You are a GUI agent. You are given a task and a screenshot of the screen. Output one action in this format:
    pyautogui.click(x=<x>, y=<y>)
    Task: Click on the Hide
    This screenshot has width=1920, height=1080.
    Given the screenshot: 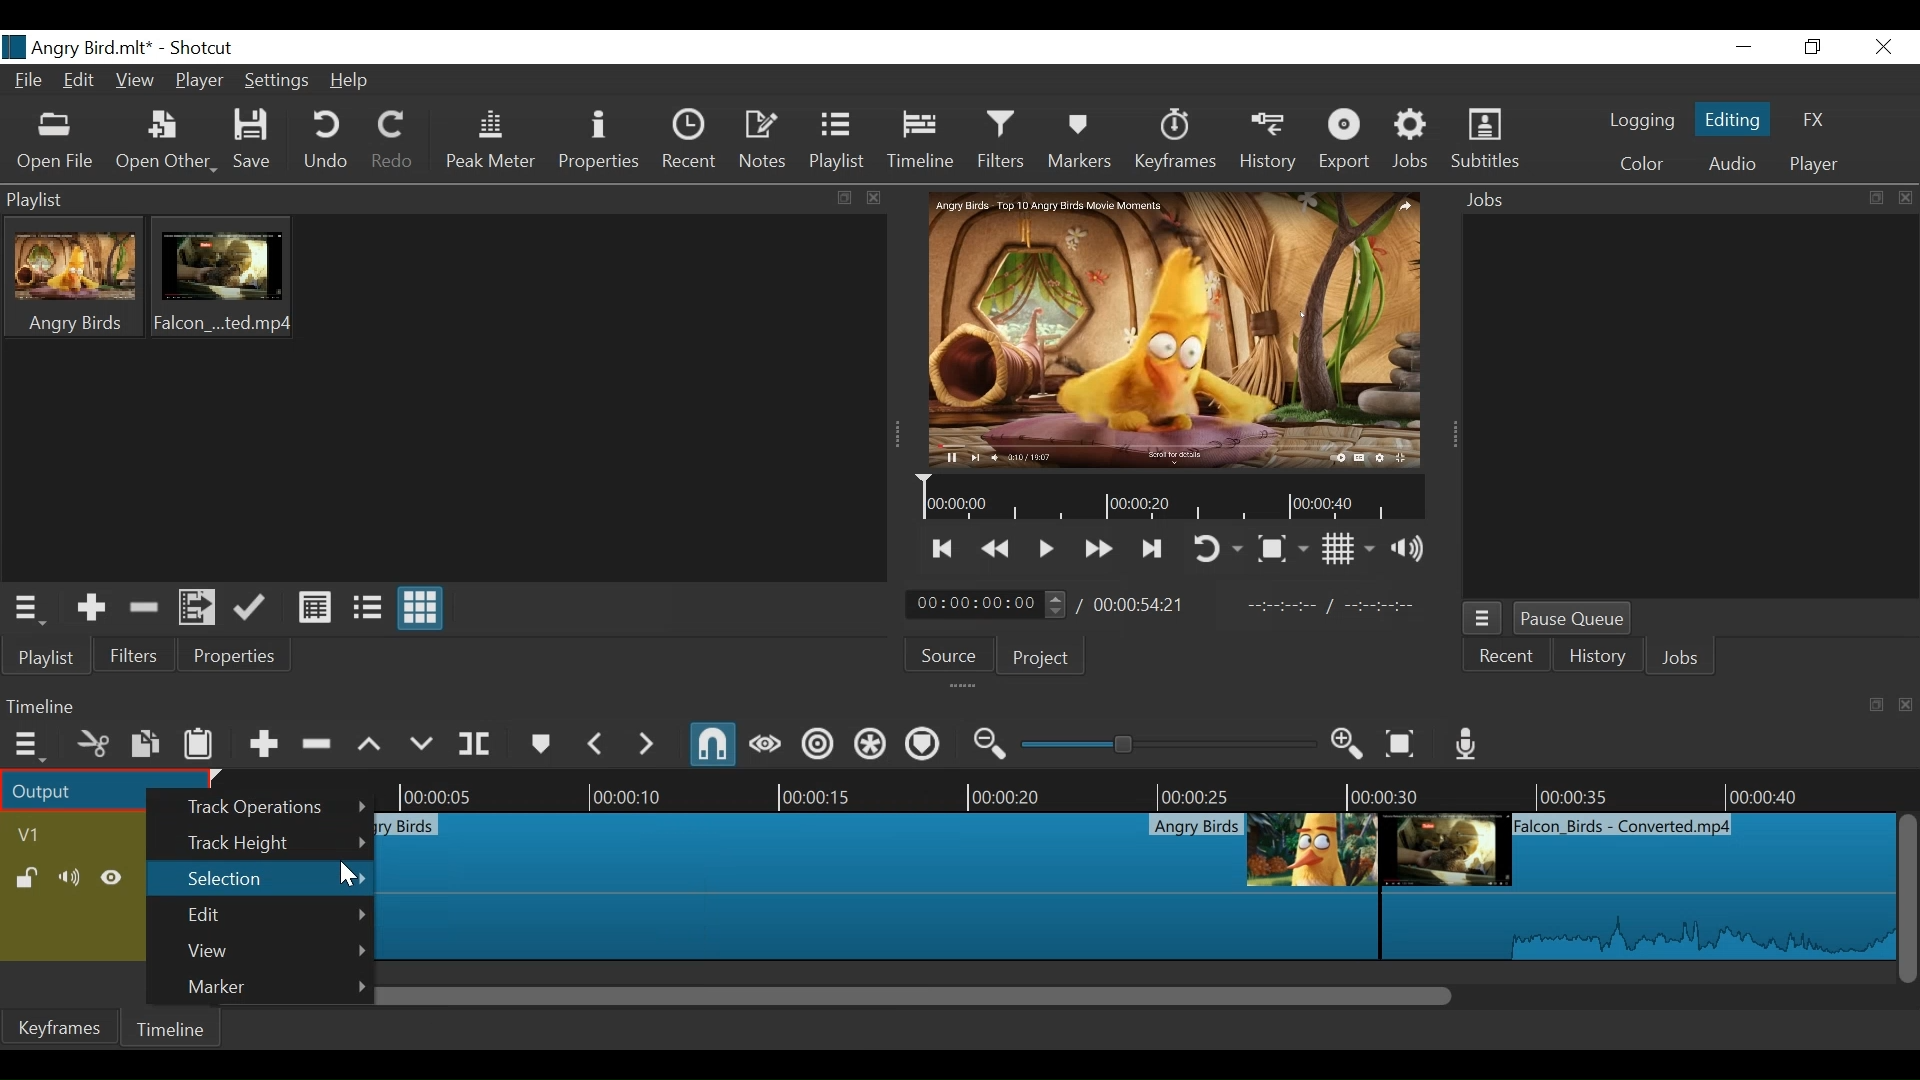 What is the action you would take?
    pyautogui.click(x=111, y=877)
    